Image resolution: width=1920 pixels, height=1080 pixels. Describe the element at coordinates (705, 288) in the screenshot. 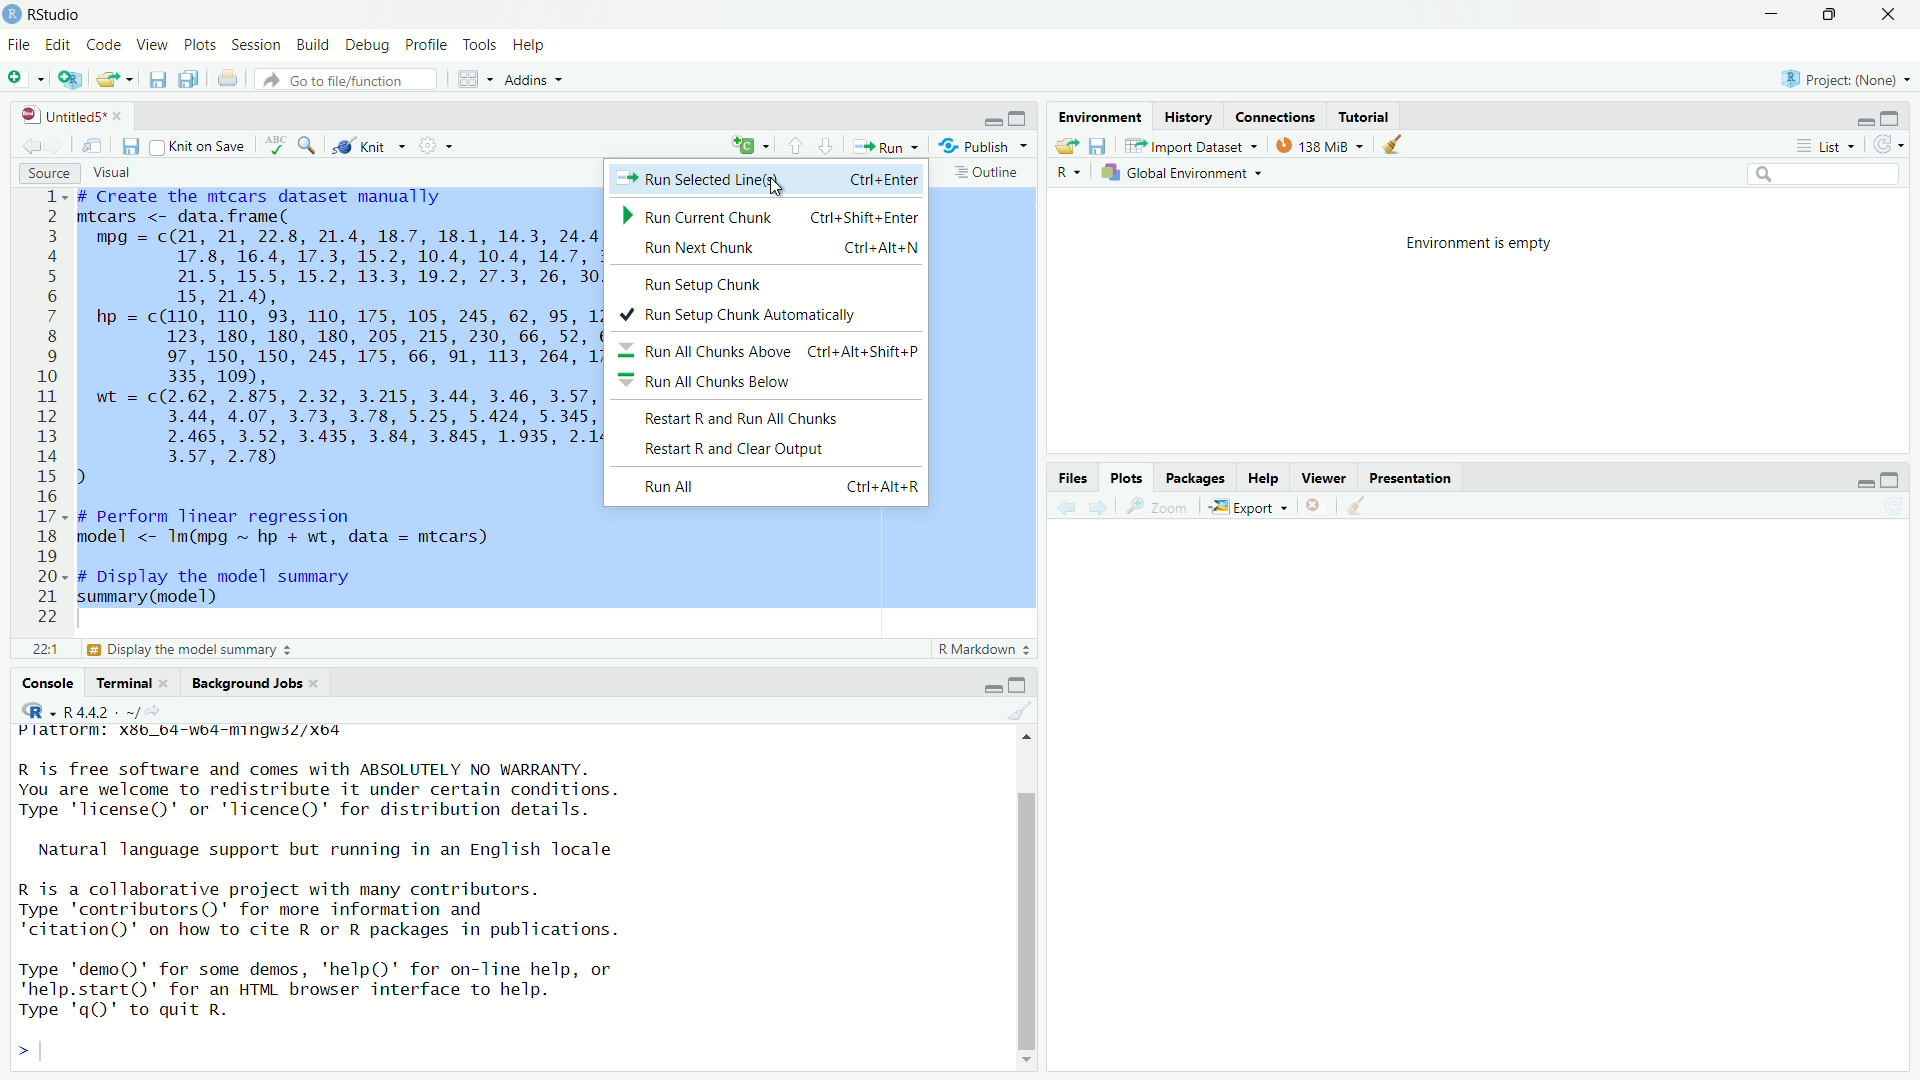

I see `Run Setup Chunk` at that location.